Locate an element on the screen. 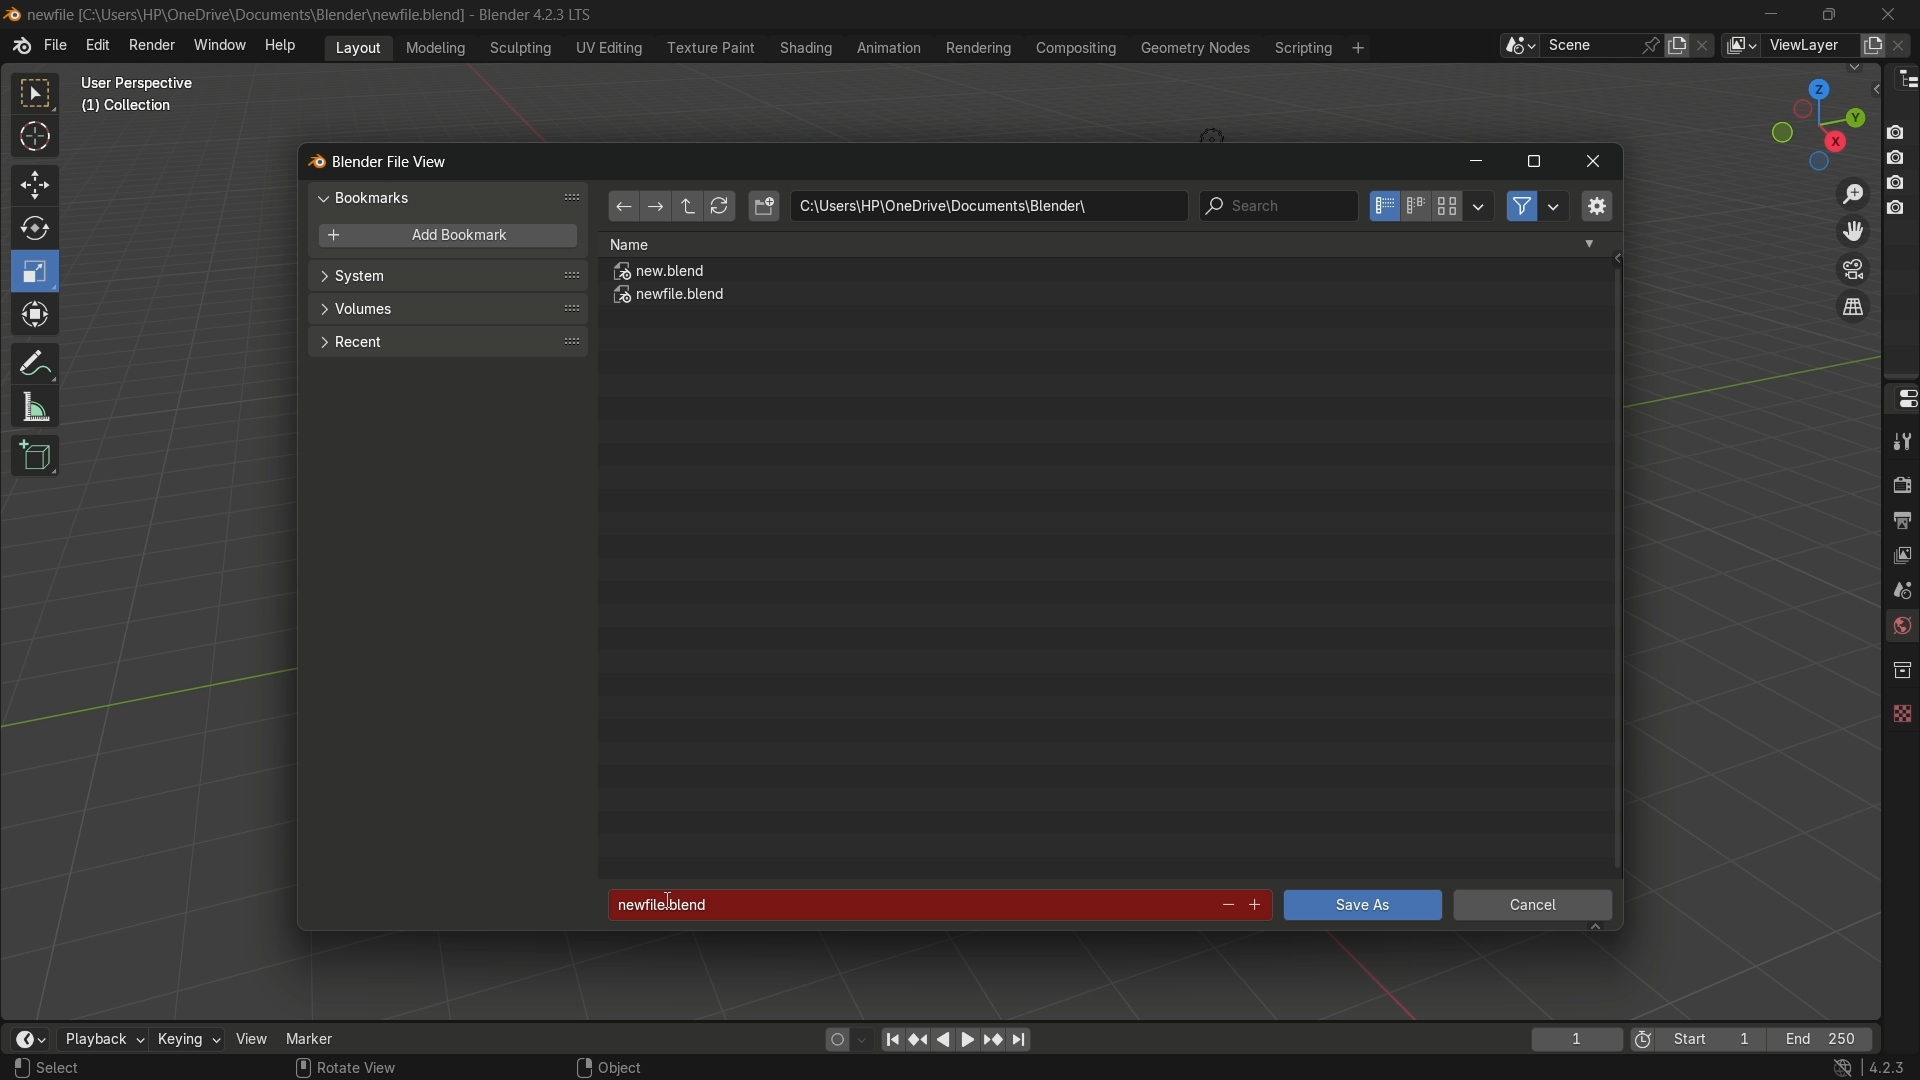 The image size is (1920, 1080). parent directory is located at coordinates (690, 206).